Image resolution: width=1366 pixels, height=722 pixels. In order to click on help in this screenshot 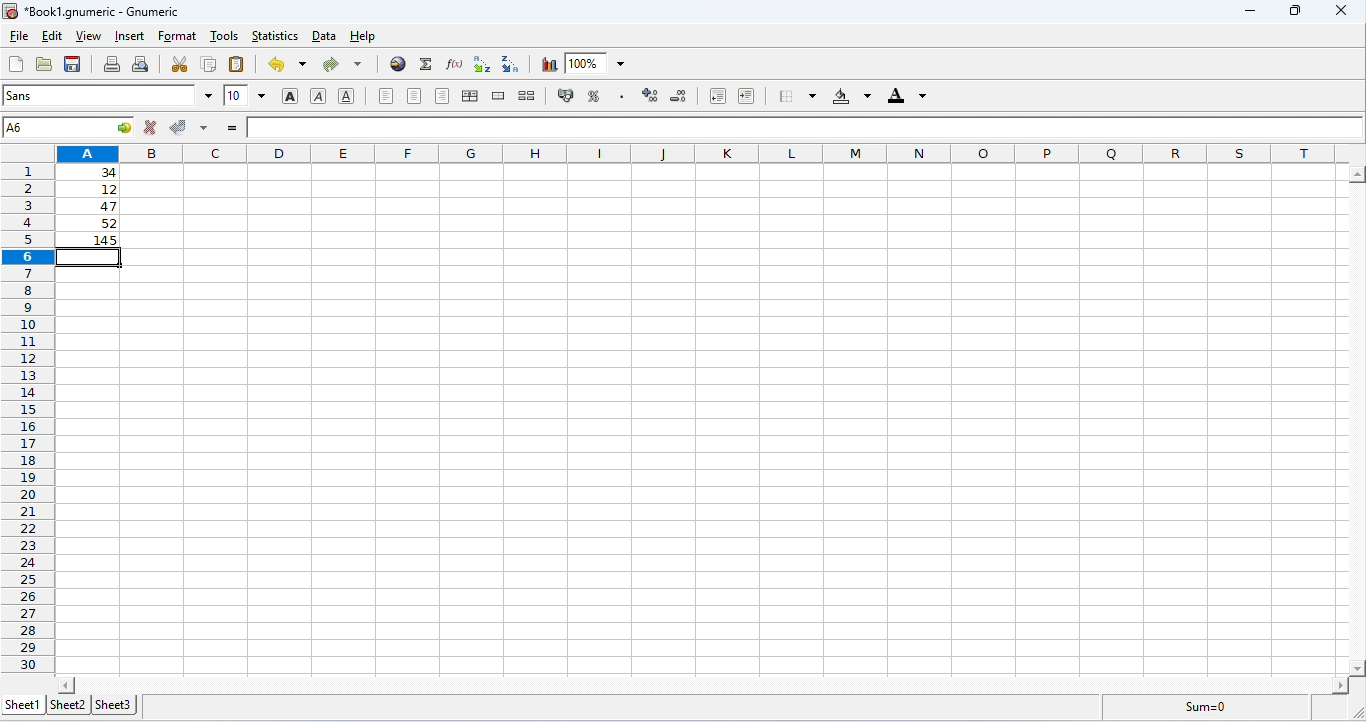, I will do `click(365, 37)`.